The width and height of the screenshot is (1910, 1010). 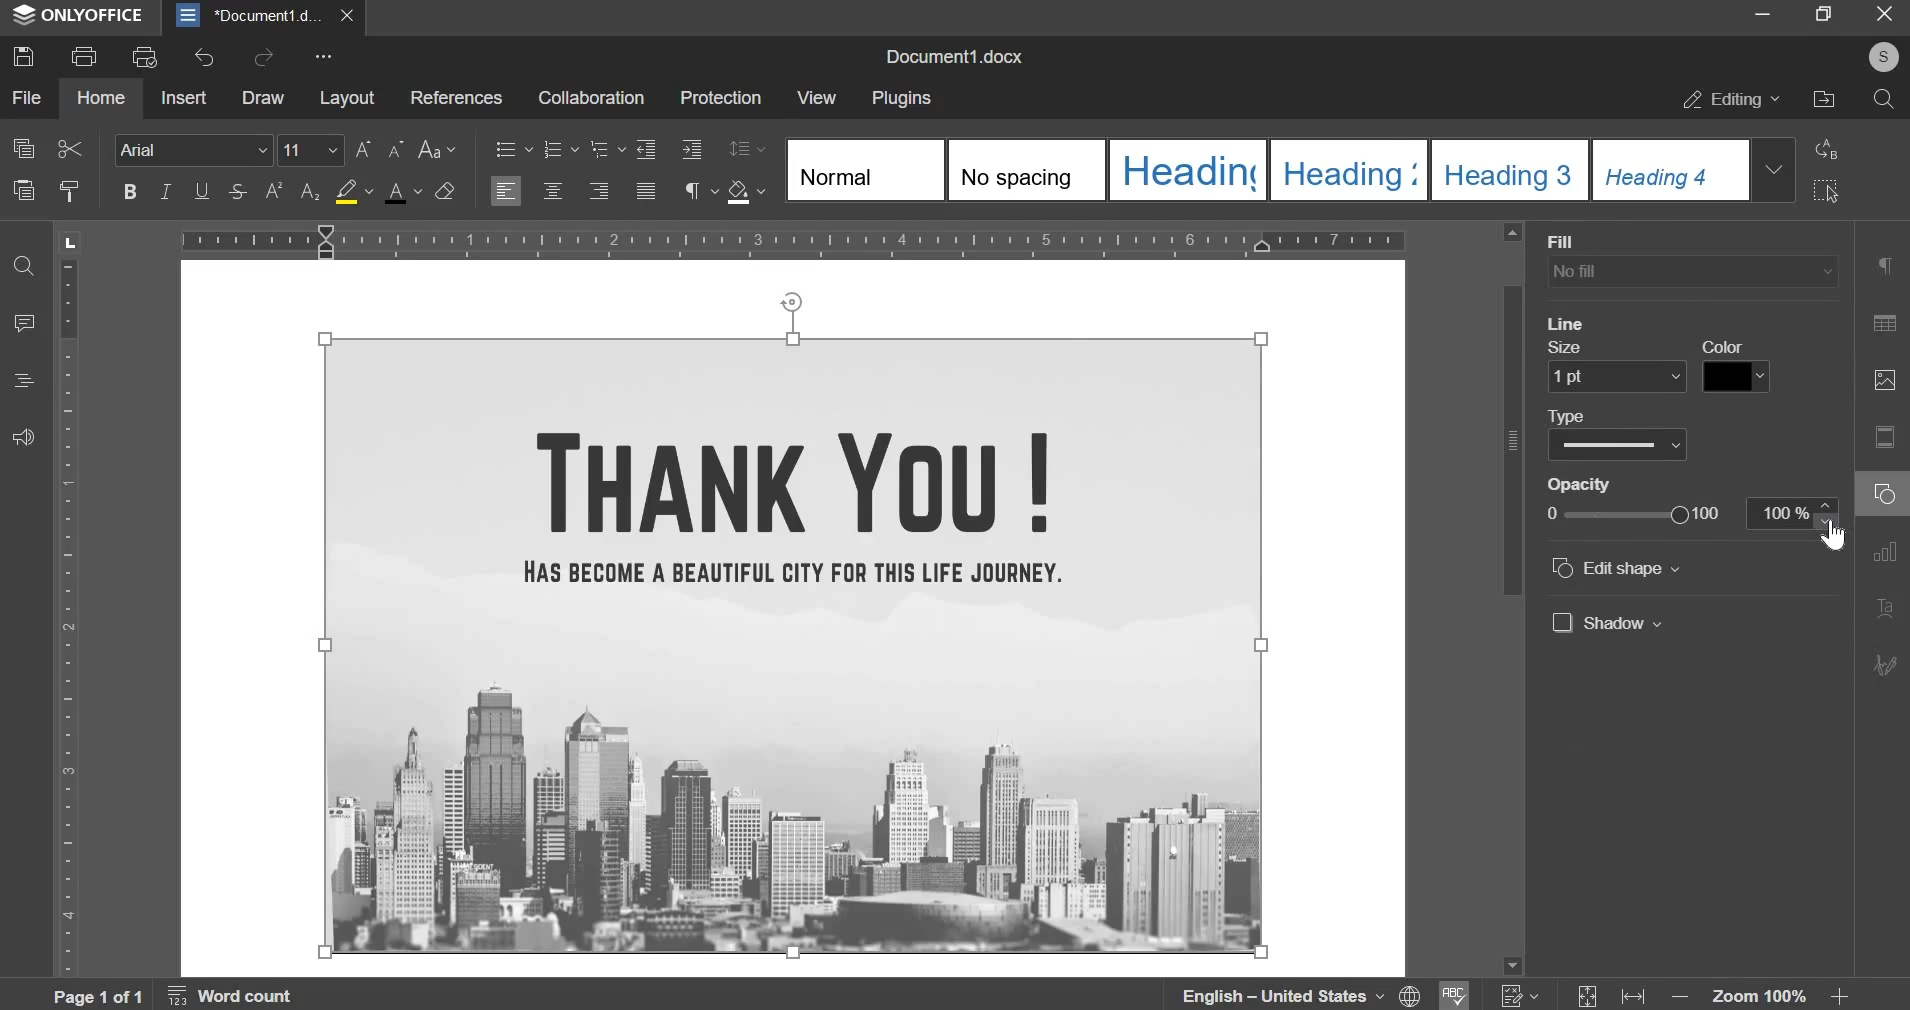 I want to click on Heading 4, so click(x=1667, y=170).